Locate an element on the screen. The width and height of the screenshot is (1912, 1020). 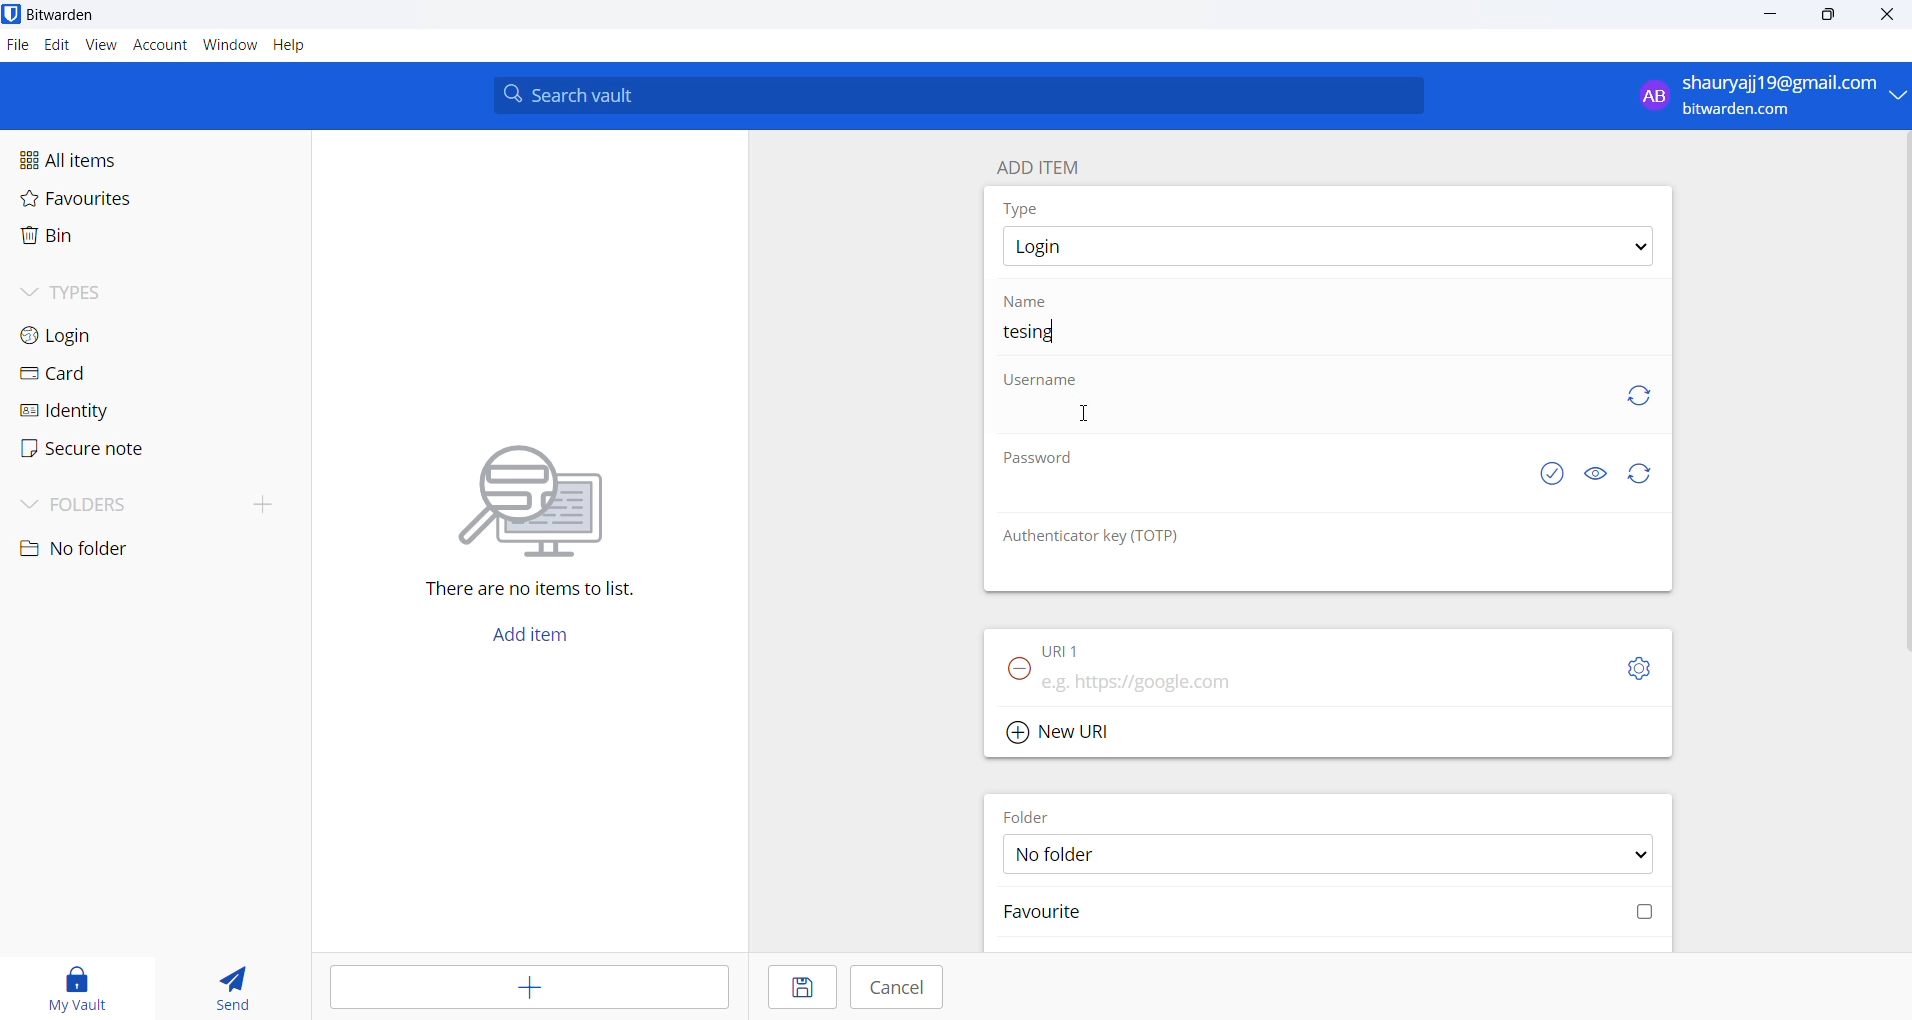
Name text box is located at coordinates (1320, 335).